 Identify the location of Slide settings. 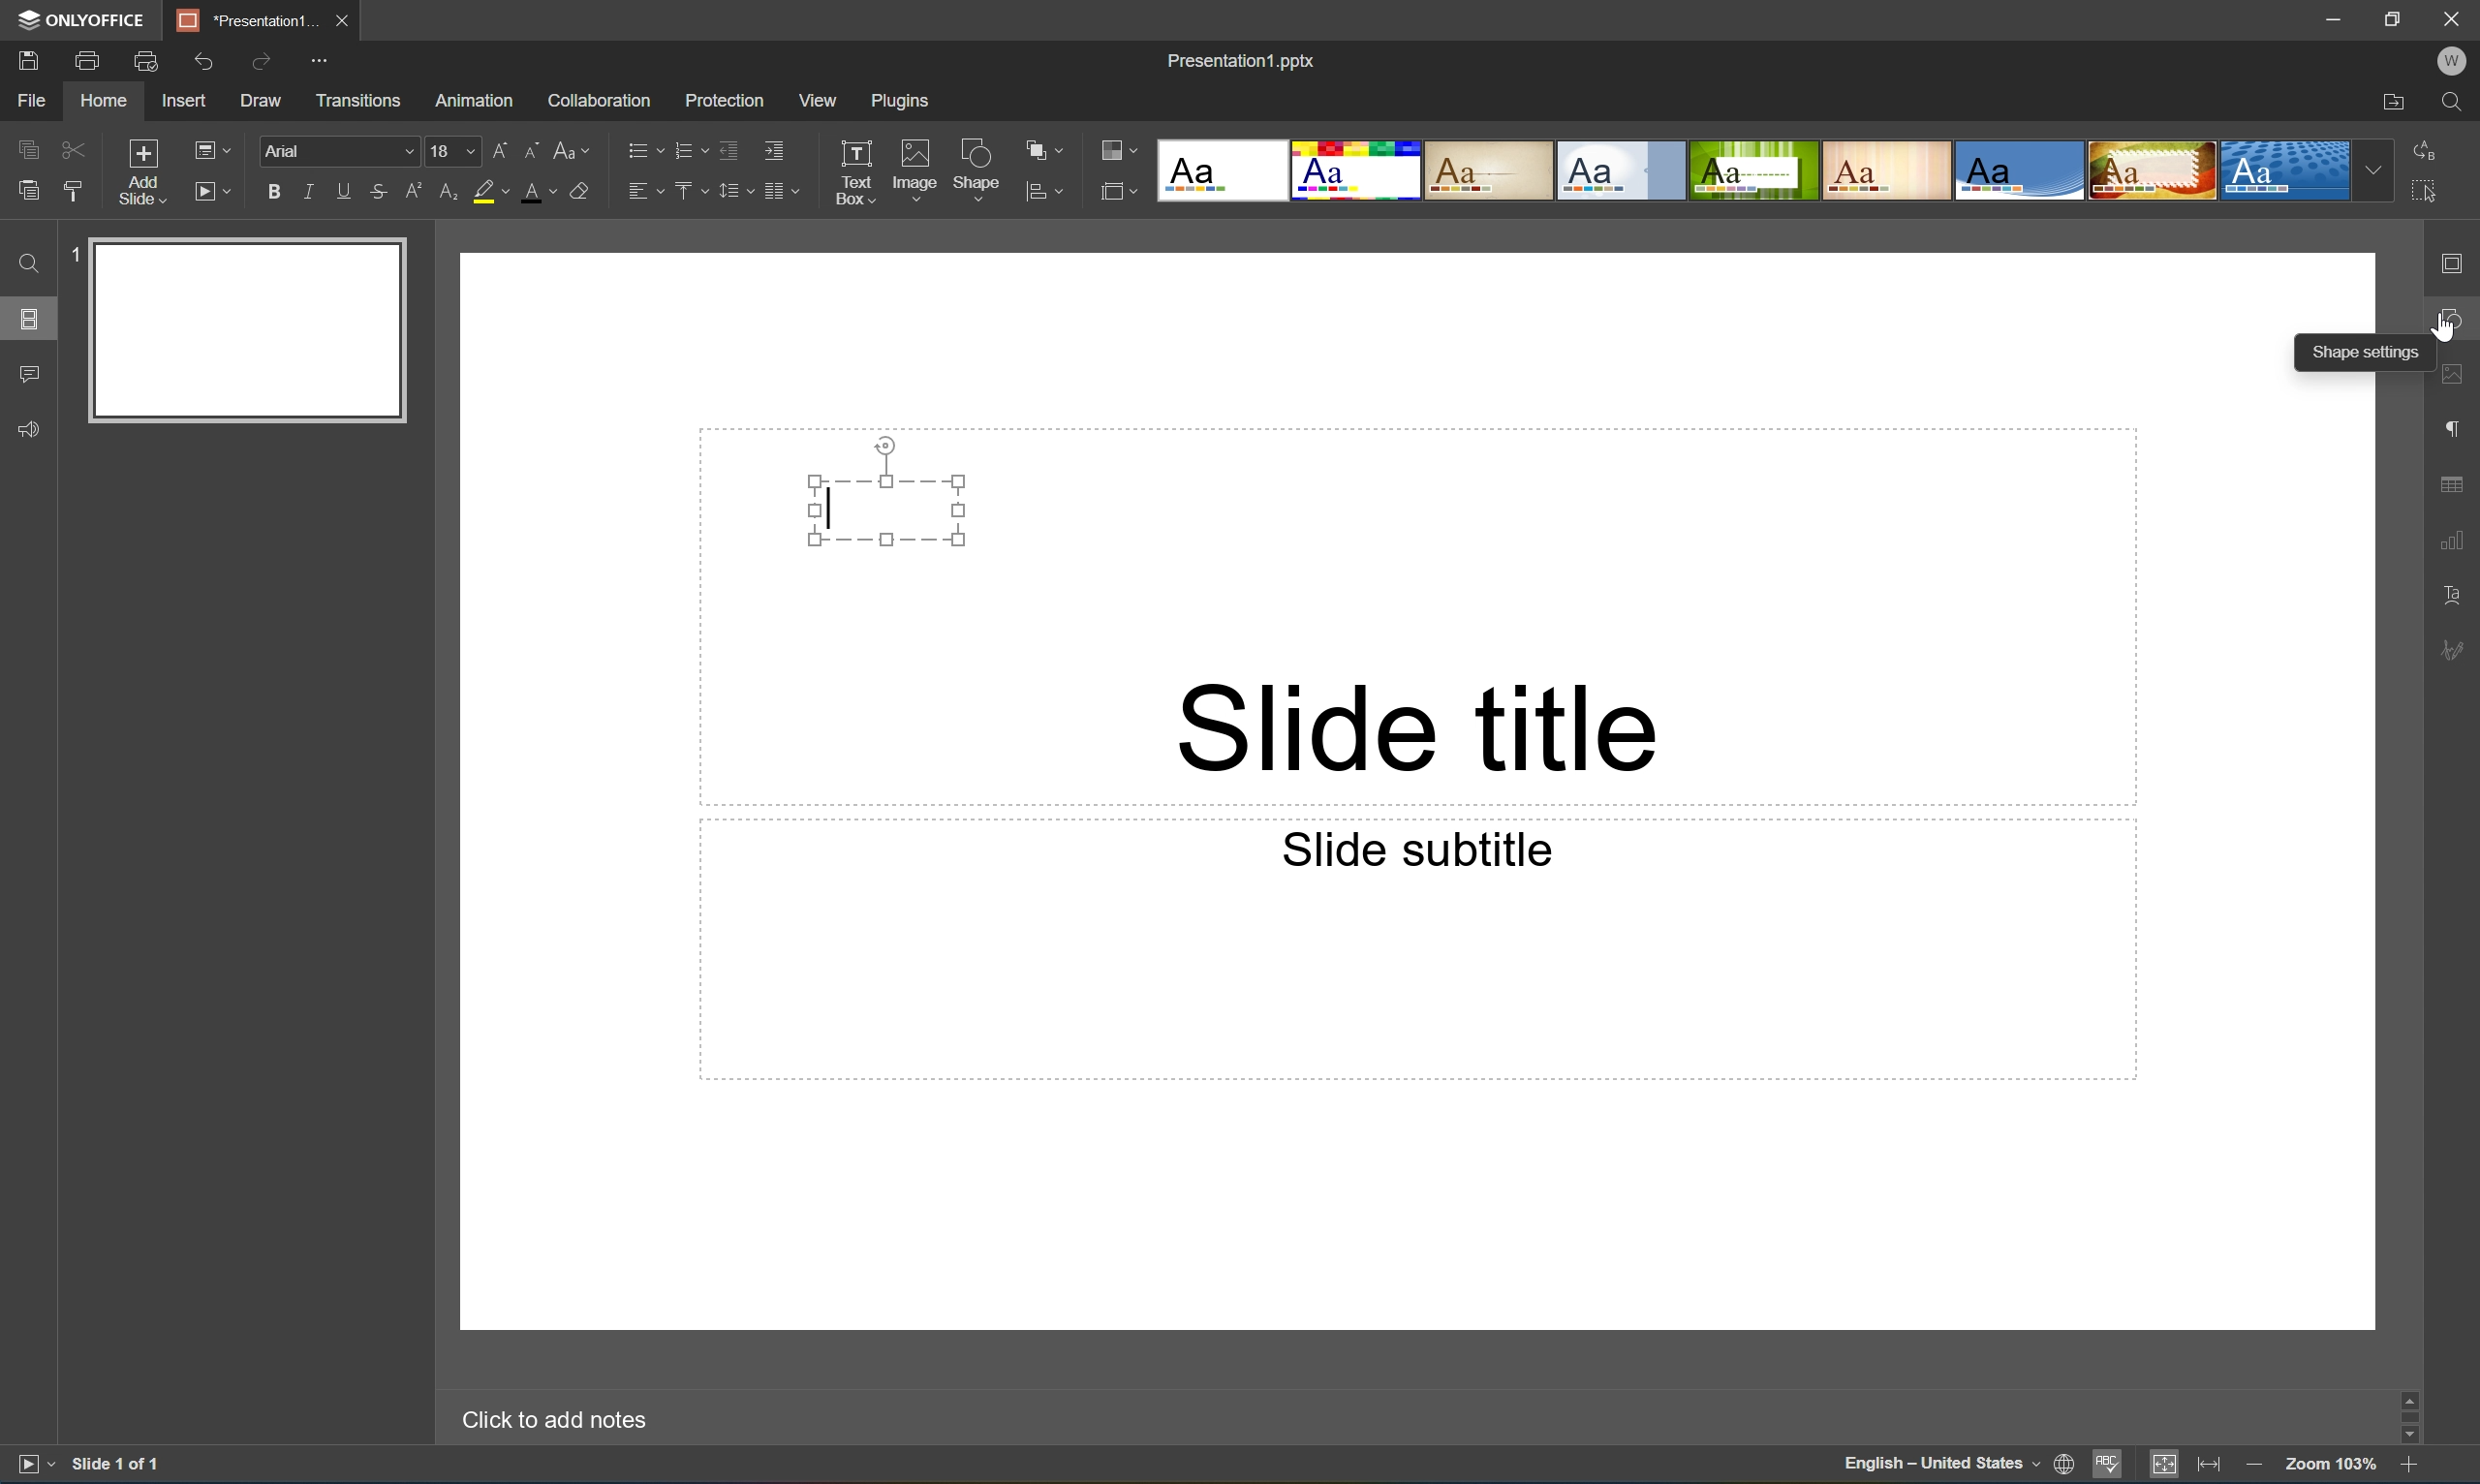
(2458, 263).